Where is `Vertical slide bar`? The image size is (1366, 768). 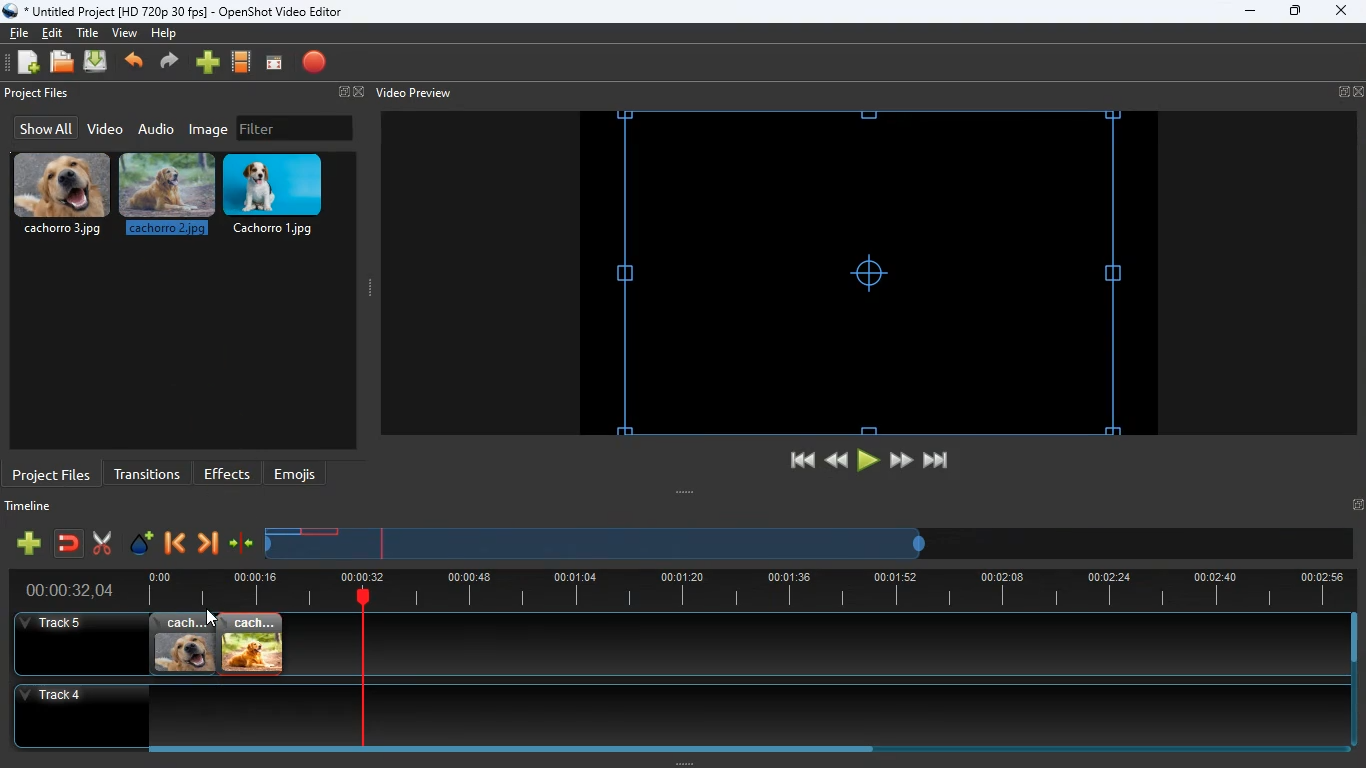
Vertical slide bar is located at coordinates (1354, 680).